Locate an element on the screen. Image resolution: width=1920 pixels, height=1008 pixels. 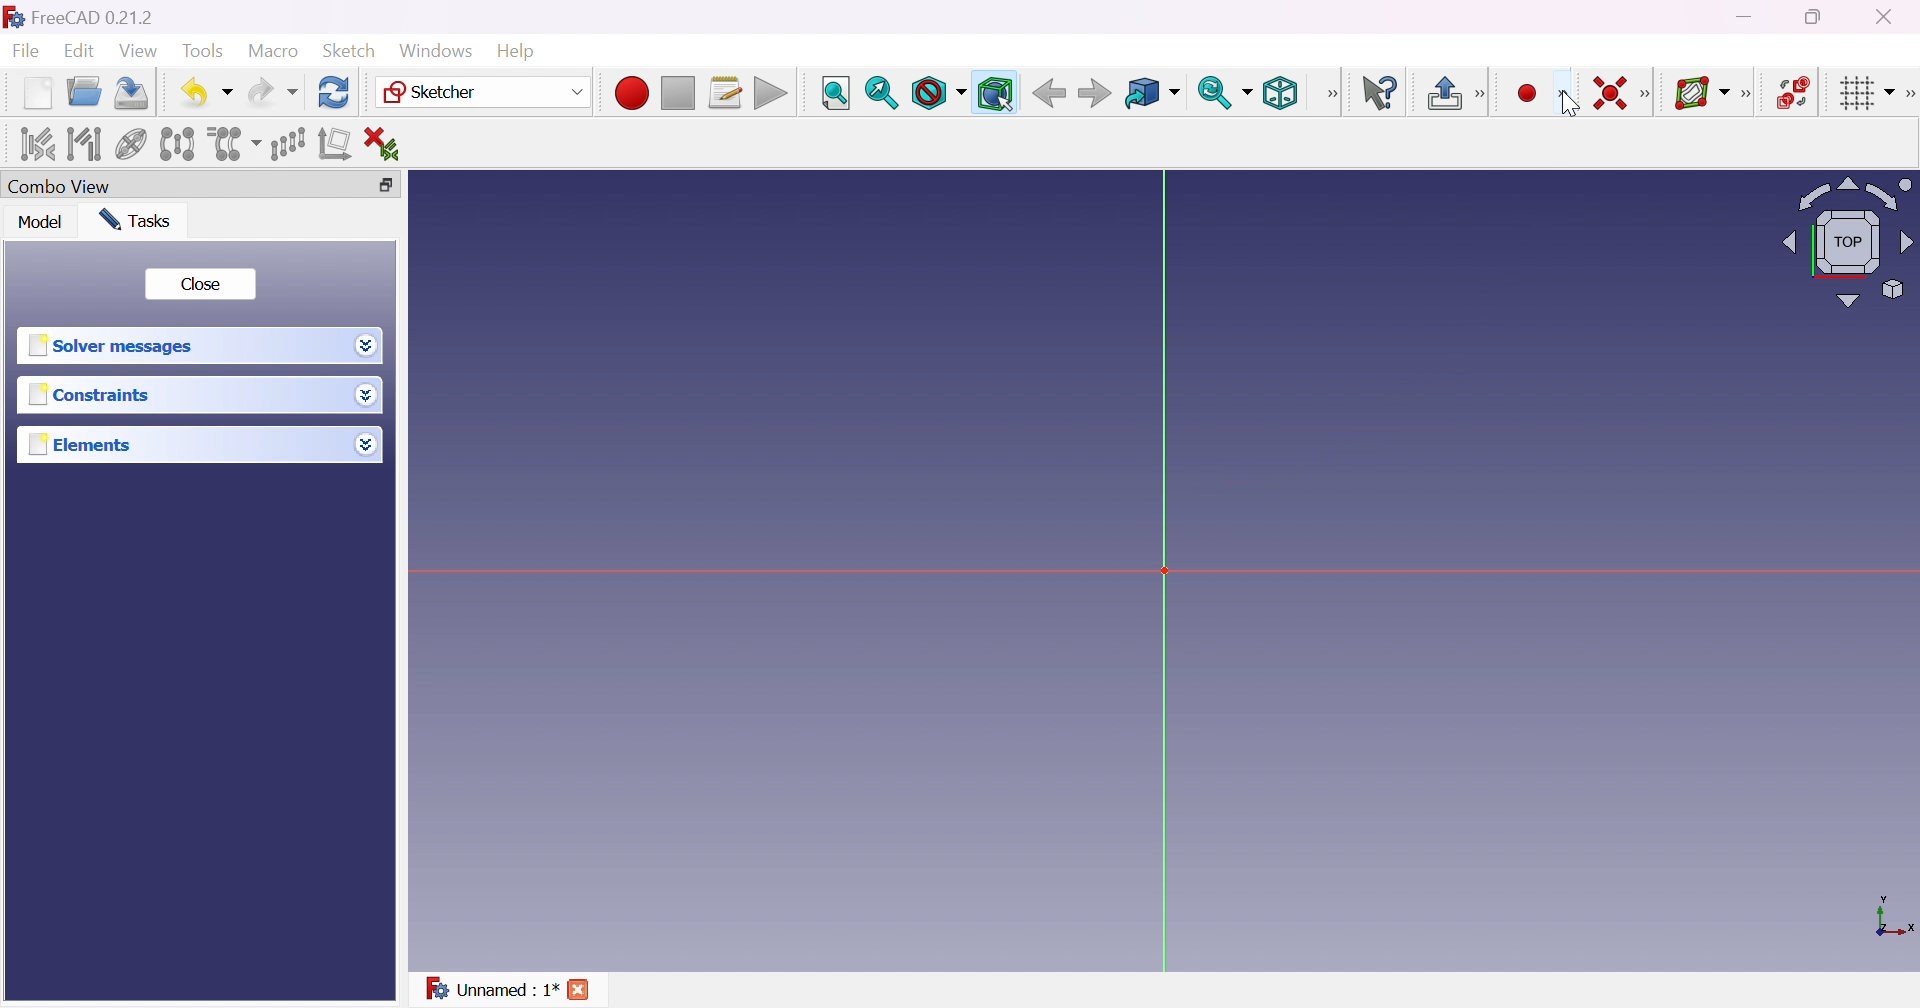
Switch virtual space is located at coordinates (1794, 92).